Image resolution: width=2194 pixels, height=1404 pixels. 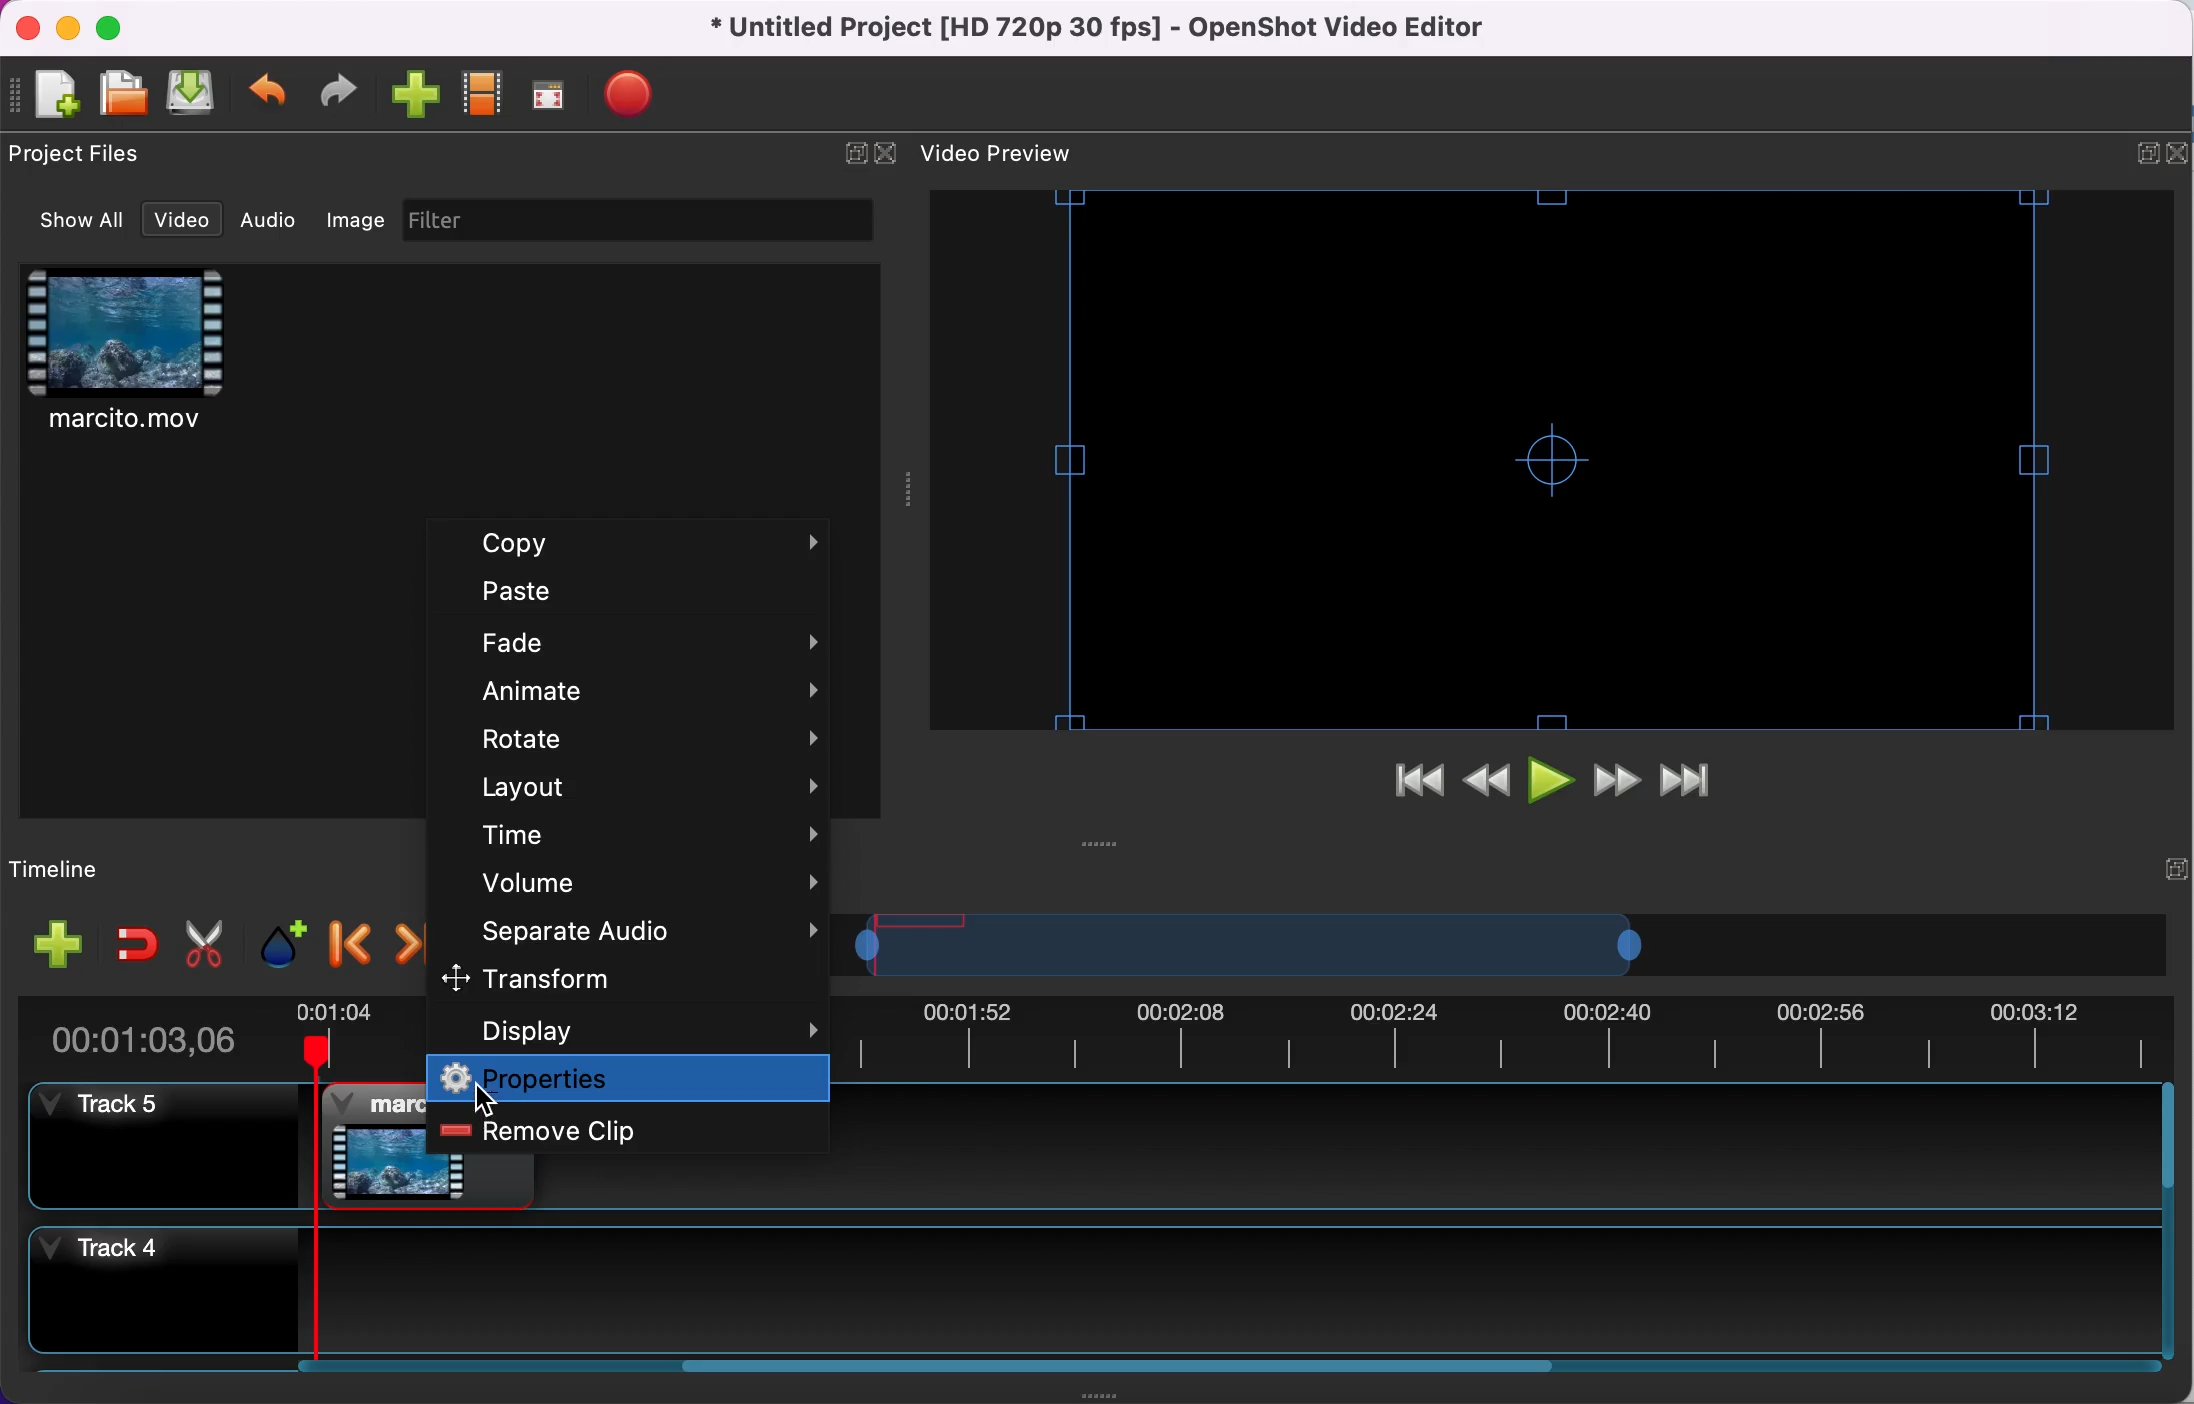 I want to click on paste, so click(x=629, y=597).